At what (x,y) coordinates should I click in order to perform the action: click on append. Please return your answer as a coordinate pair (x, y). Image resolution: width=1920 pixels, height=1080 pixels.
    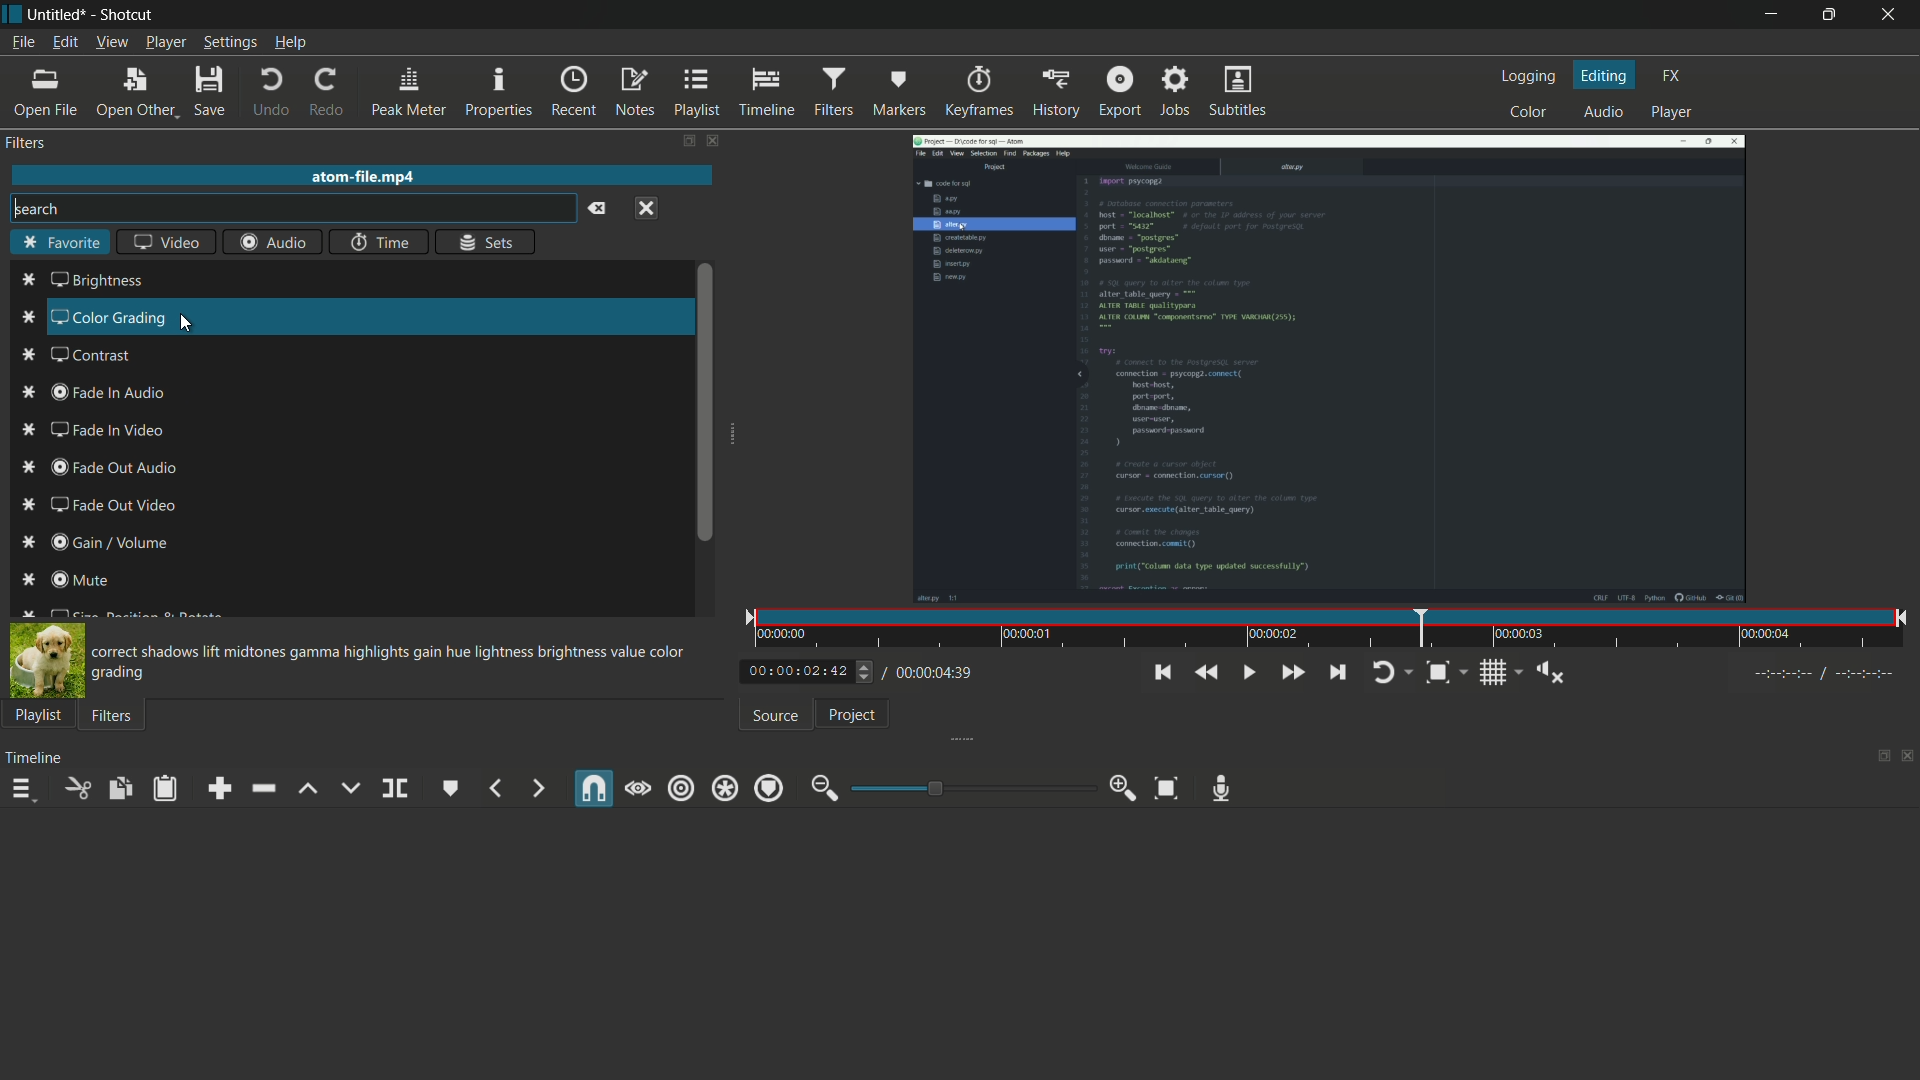
    Looking at the image, I should click on (224, 789).